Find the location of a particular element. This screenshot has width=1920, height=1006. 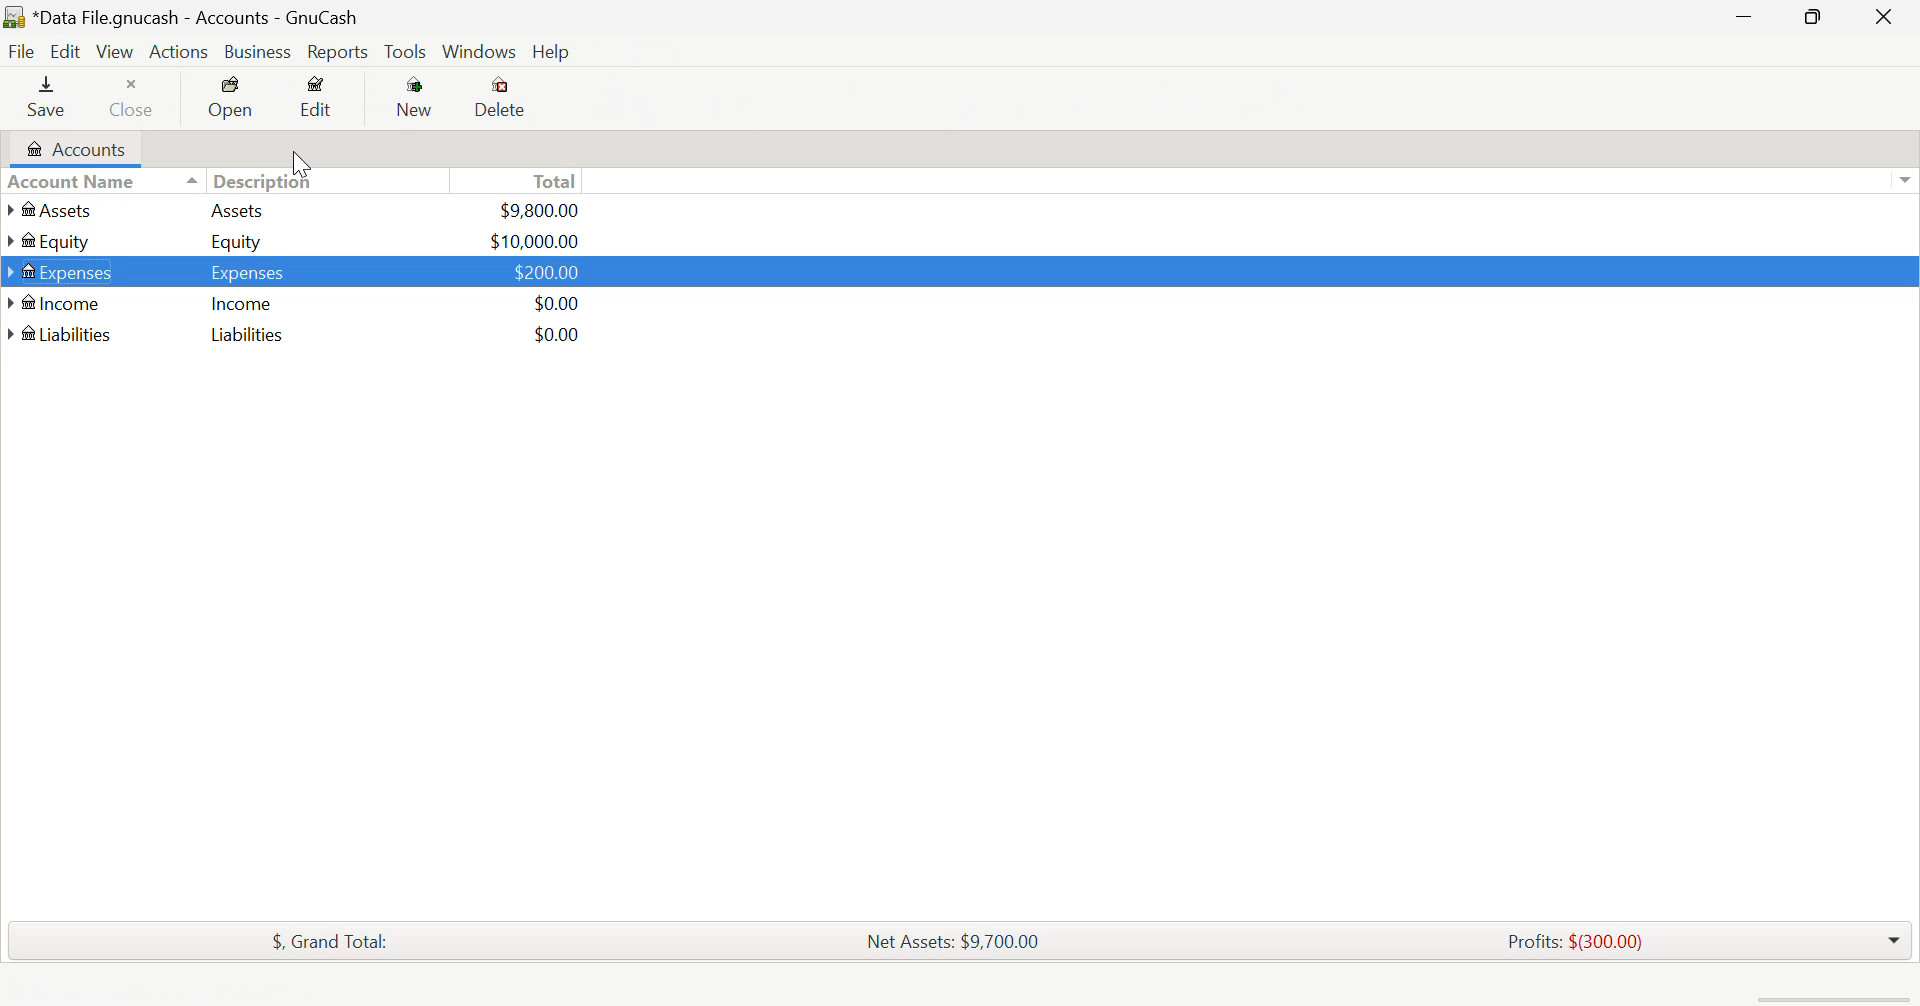

 is located at coordinates (419, 100).